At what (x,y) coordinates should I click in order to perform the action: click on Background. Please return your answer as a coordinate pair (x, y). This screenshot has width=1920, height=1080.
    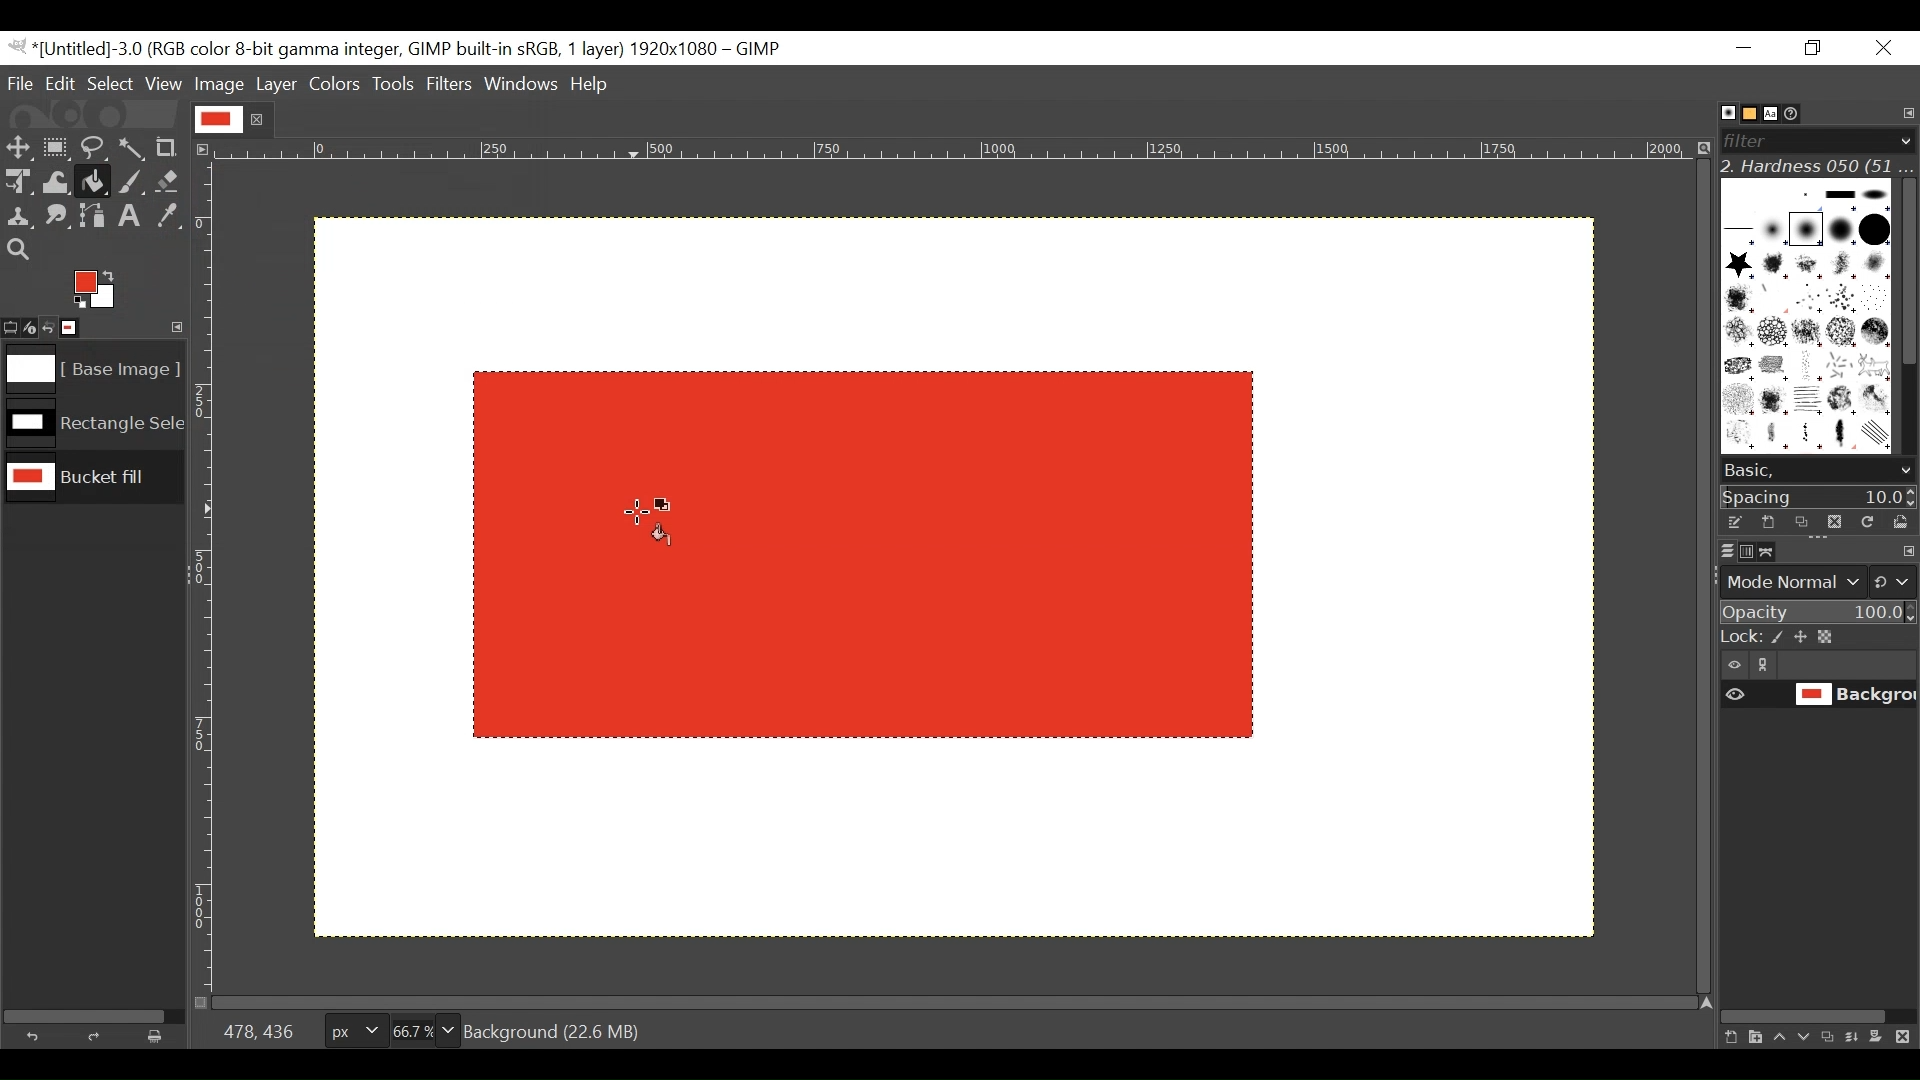
    Looking at the image, I should click on (975, 848).